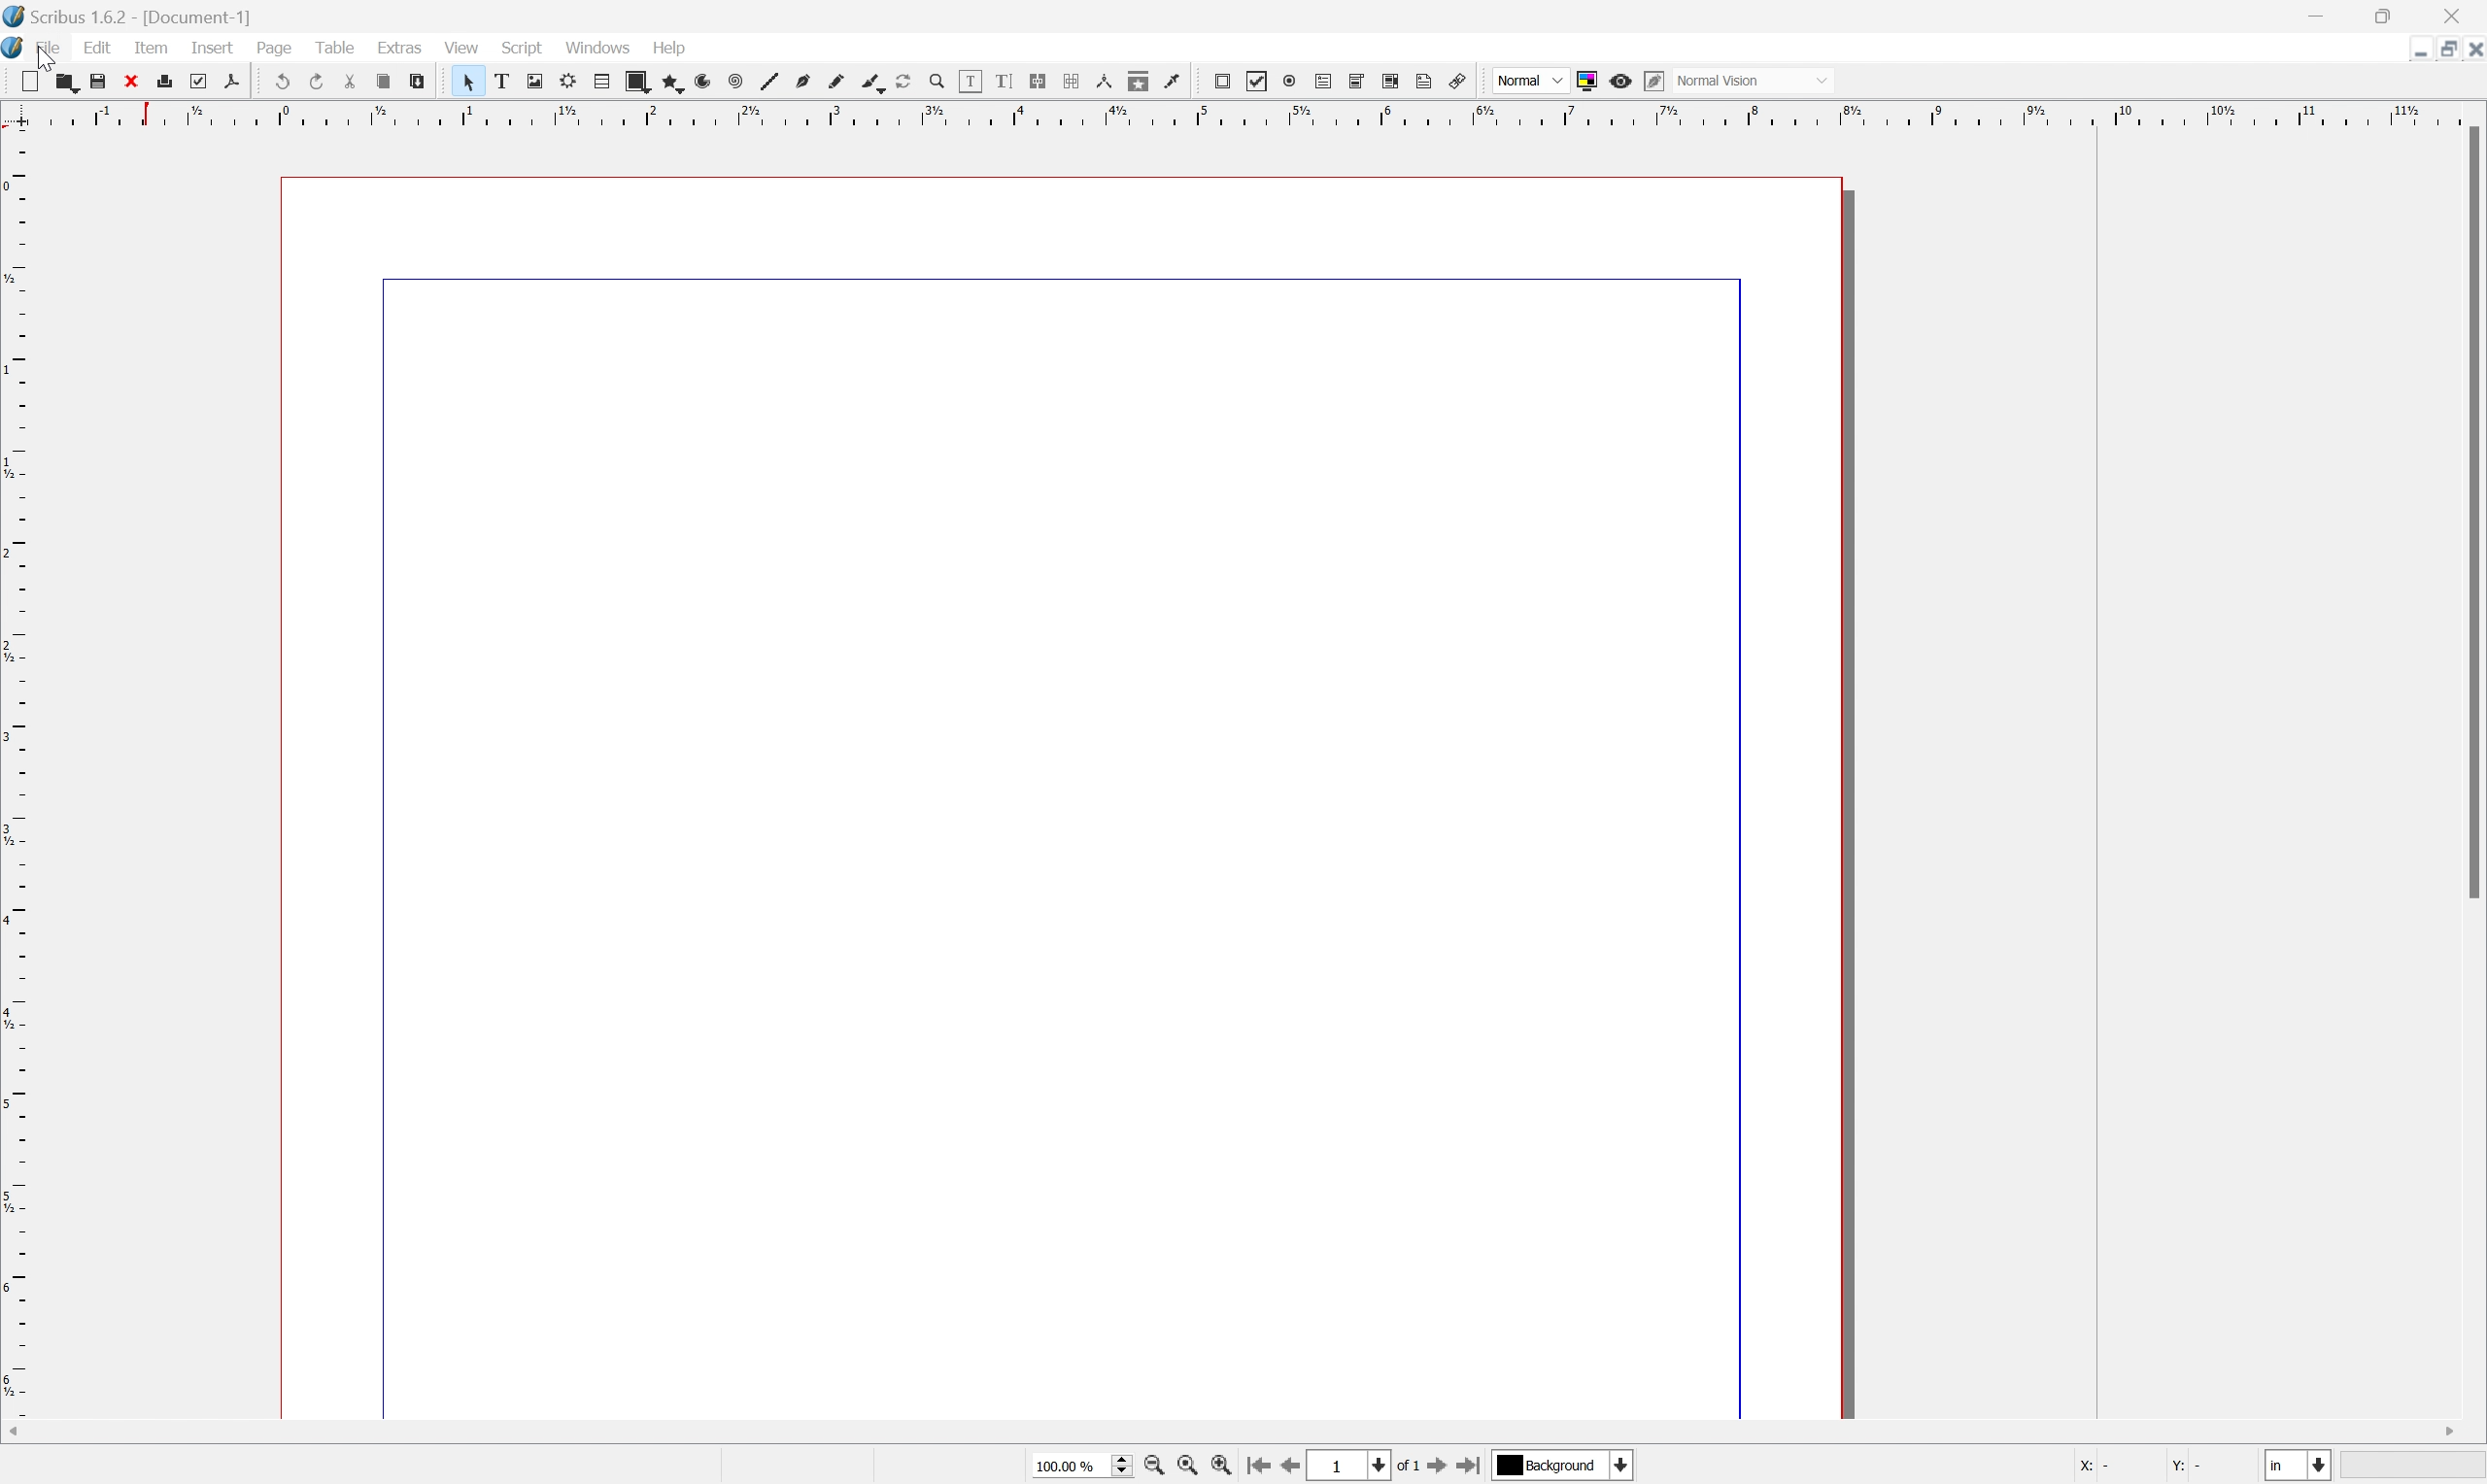 The image size is (2487, 1484). Describe the element at coordinates (355, 82) in the screenshot. I see `Cut` at that location.